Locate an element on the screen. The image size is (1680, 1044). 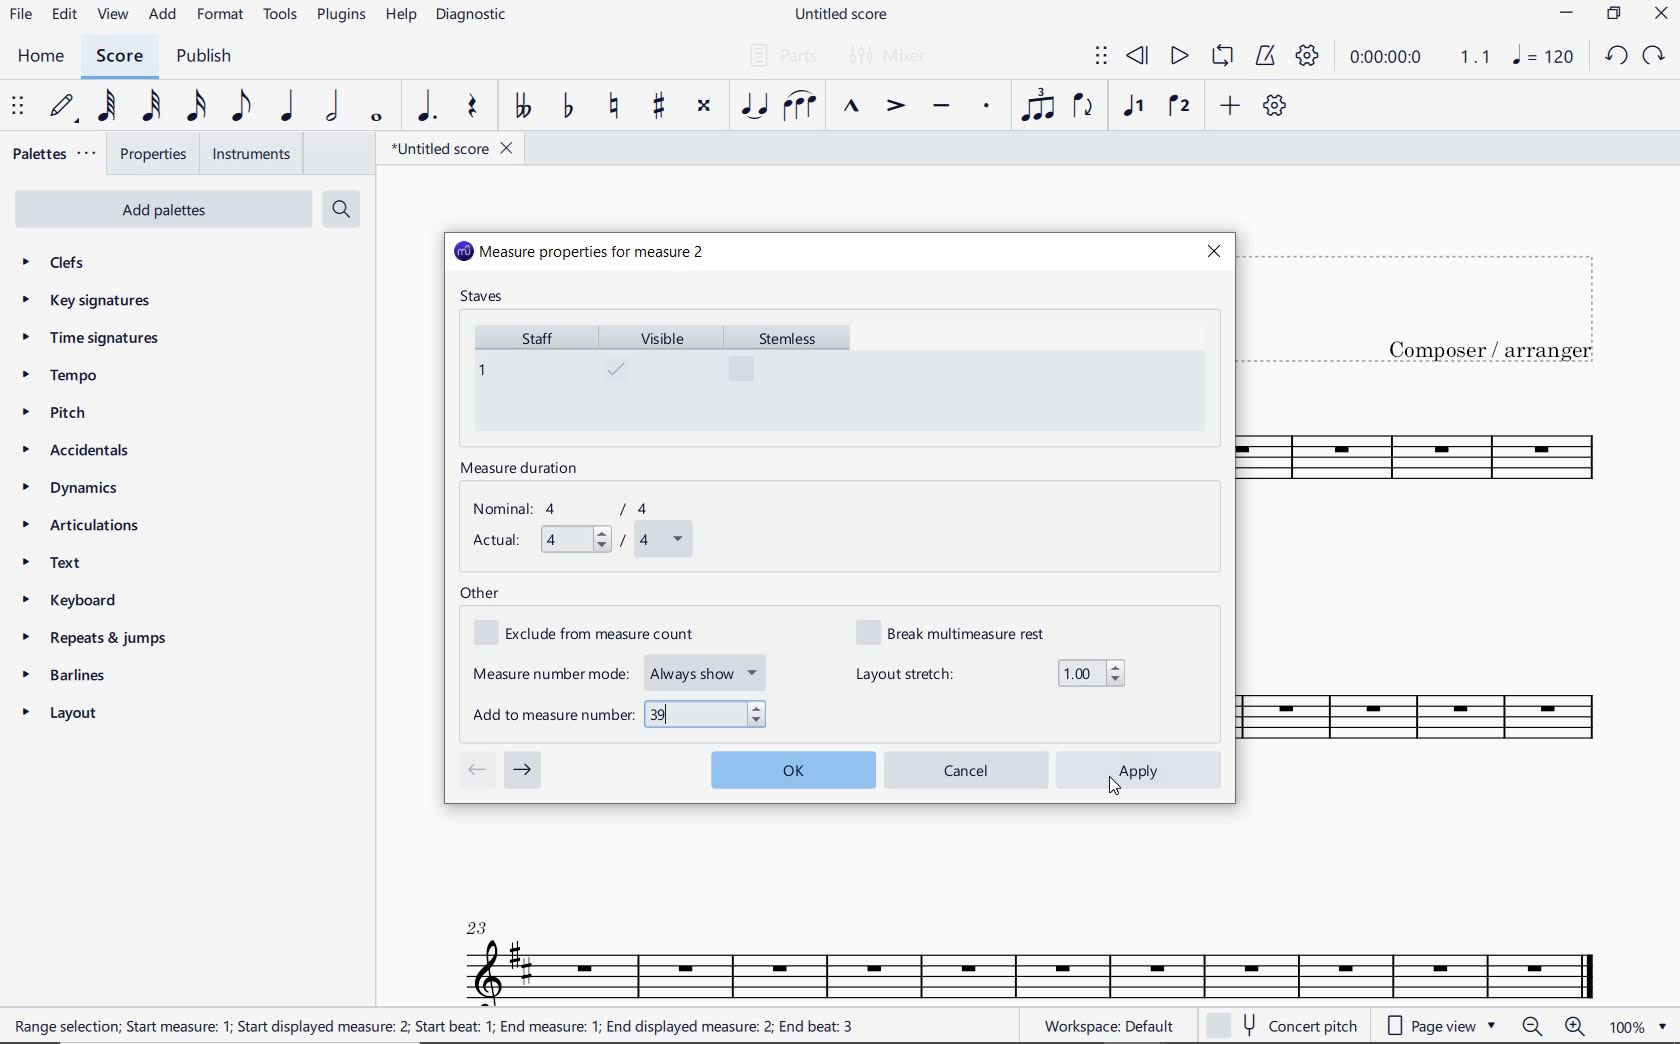
staves is located at coordinates (484, 298).